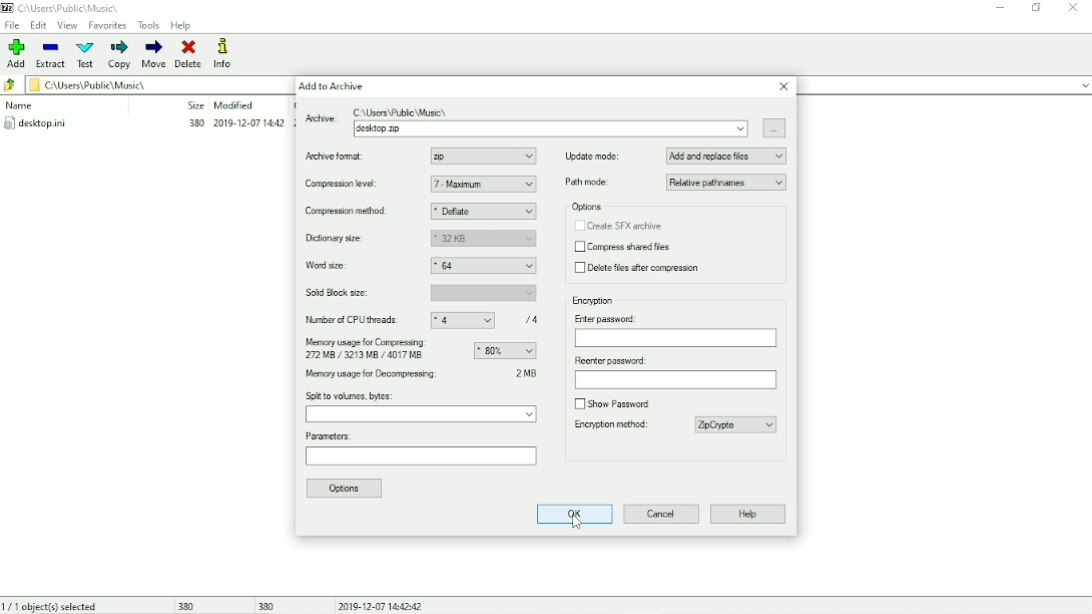 Image resolution: width=1092 pixels, height=614 pixels. What do you see at coordinates (331, 266) in the screenshot?
I see `word size` at bounding box center [331, 266].